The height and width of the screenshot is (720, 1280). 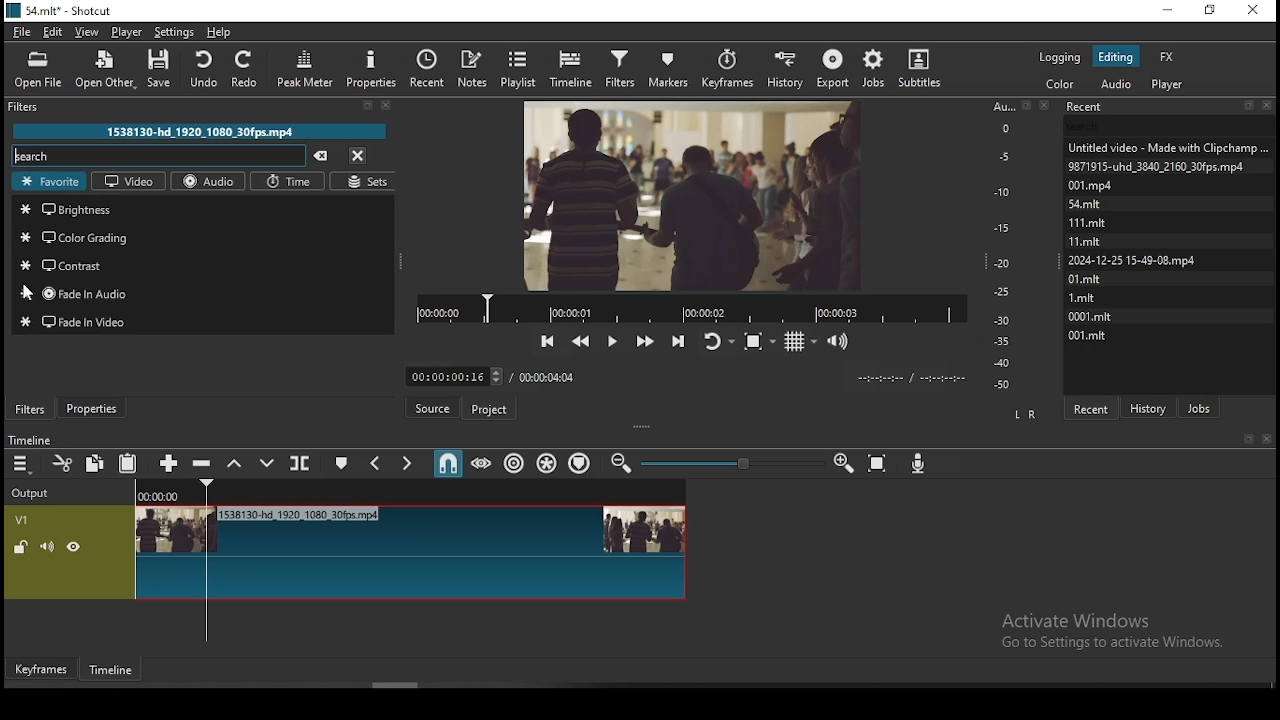 What do you see at coordinates (91, 407) in the screenshot?
I see `properties` at bounding box center [91, 407].